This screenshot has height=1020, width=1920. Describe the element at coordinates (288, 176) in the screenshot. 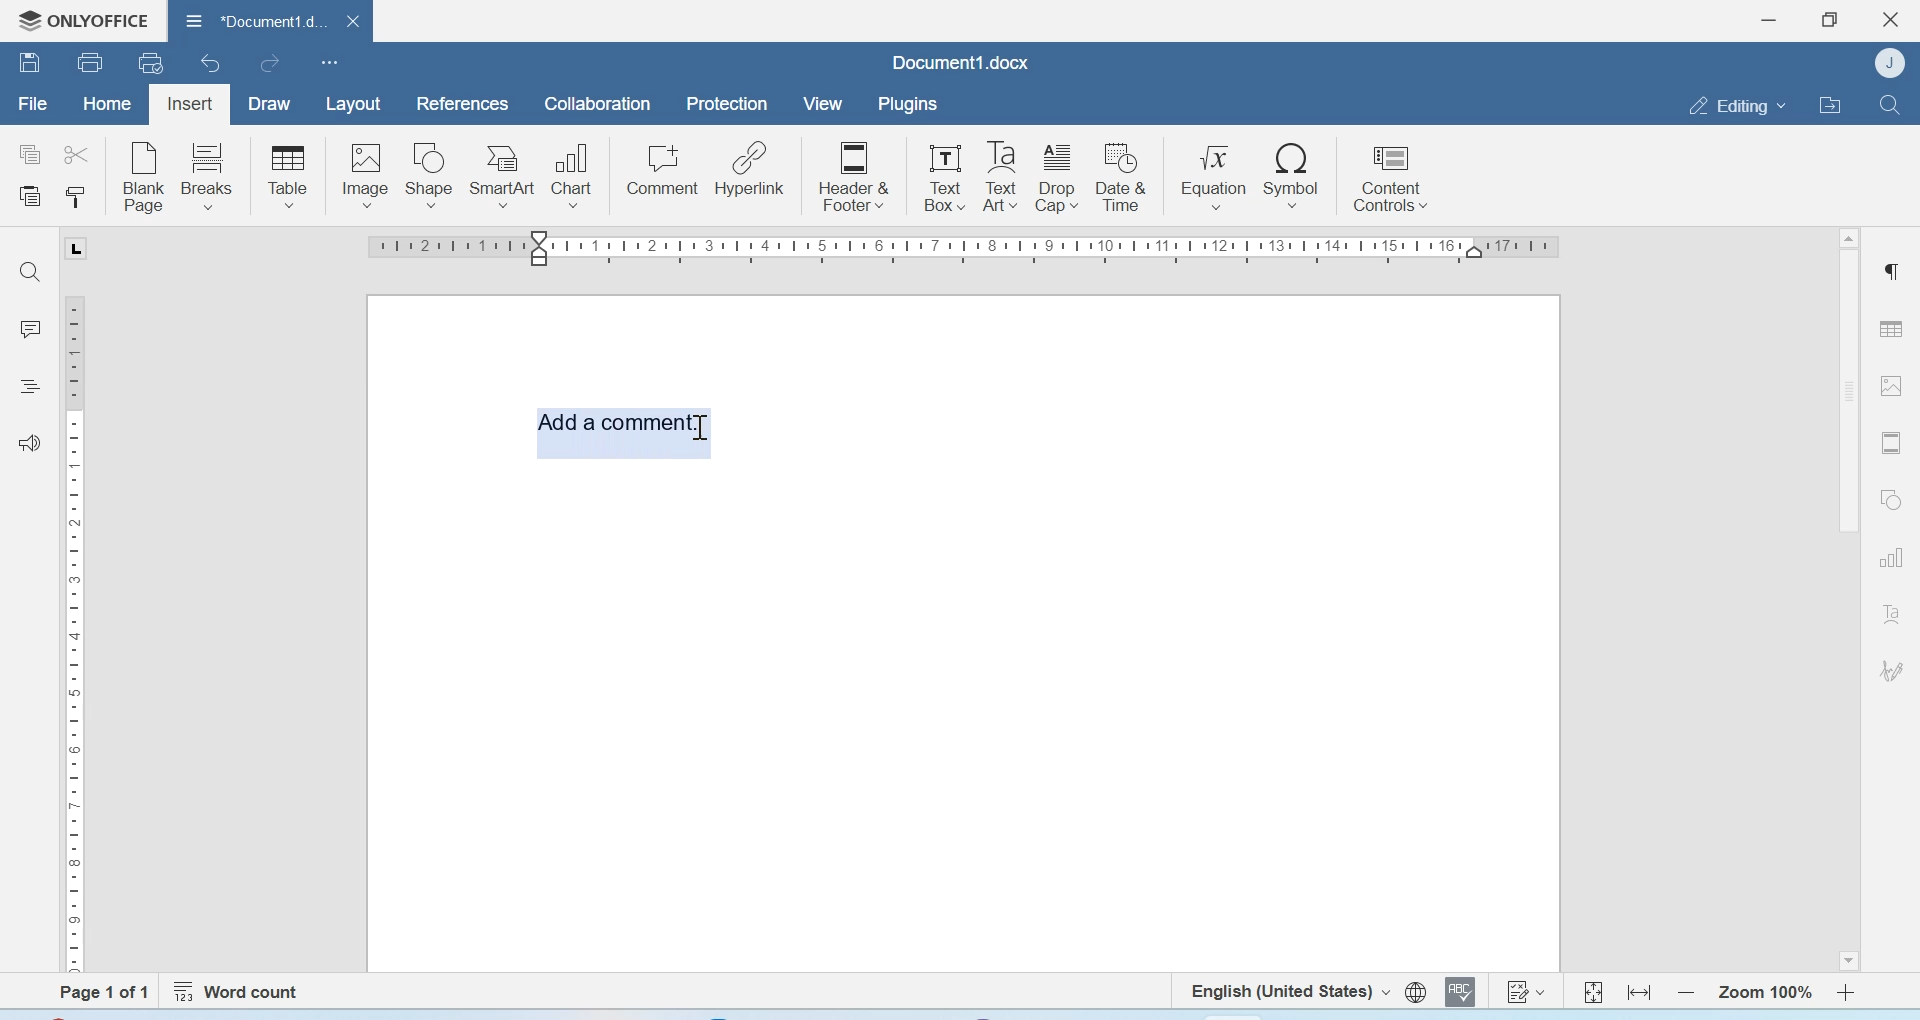

I see `Table` at that location.